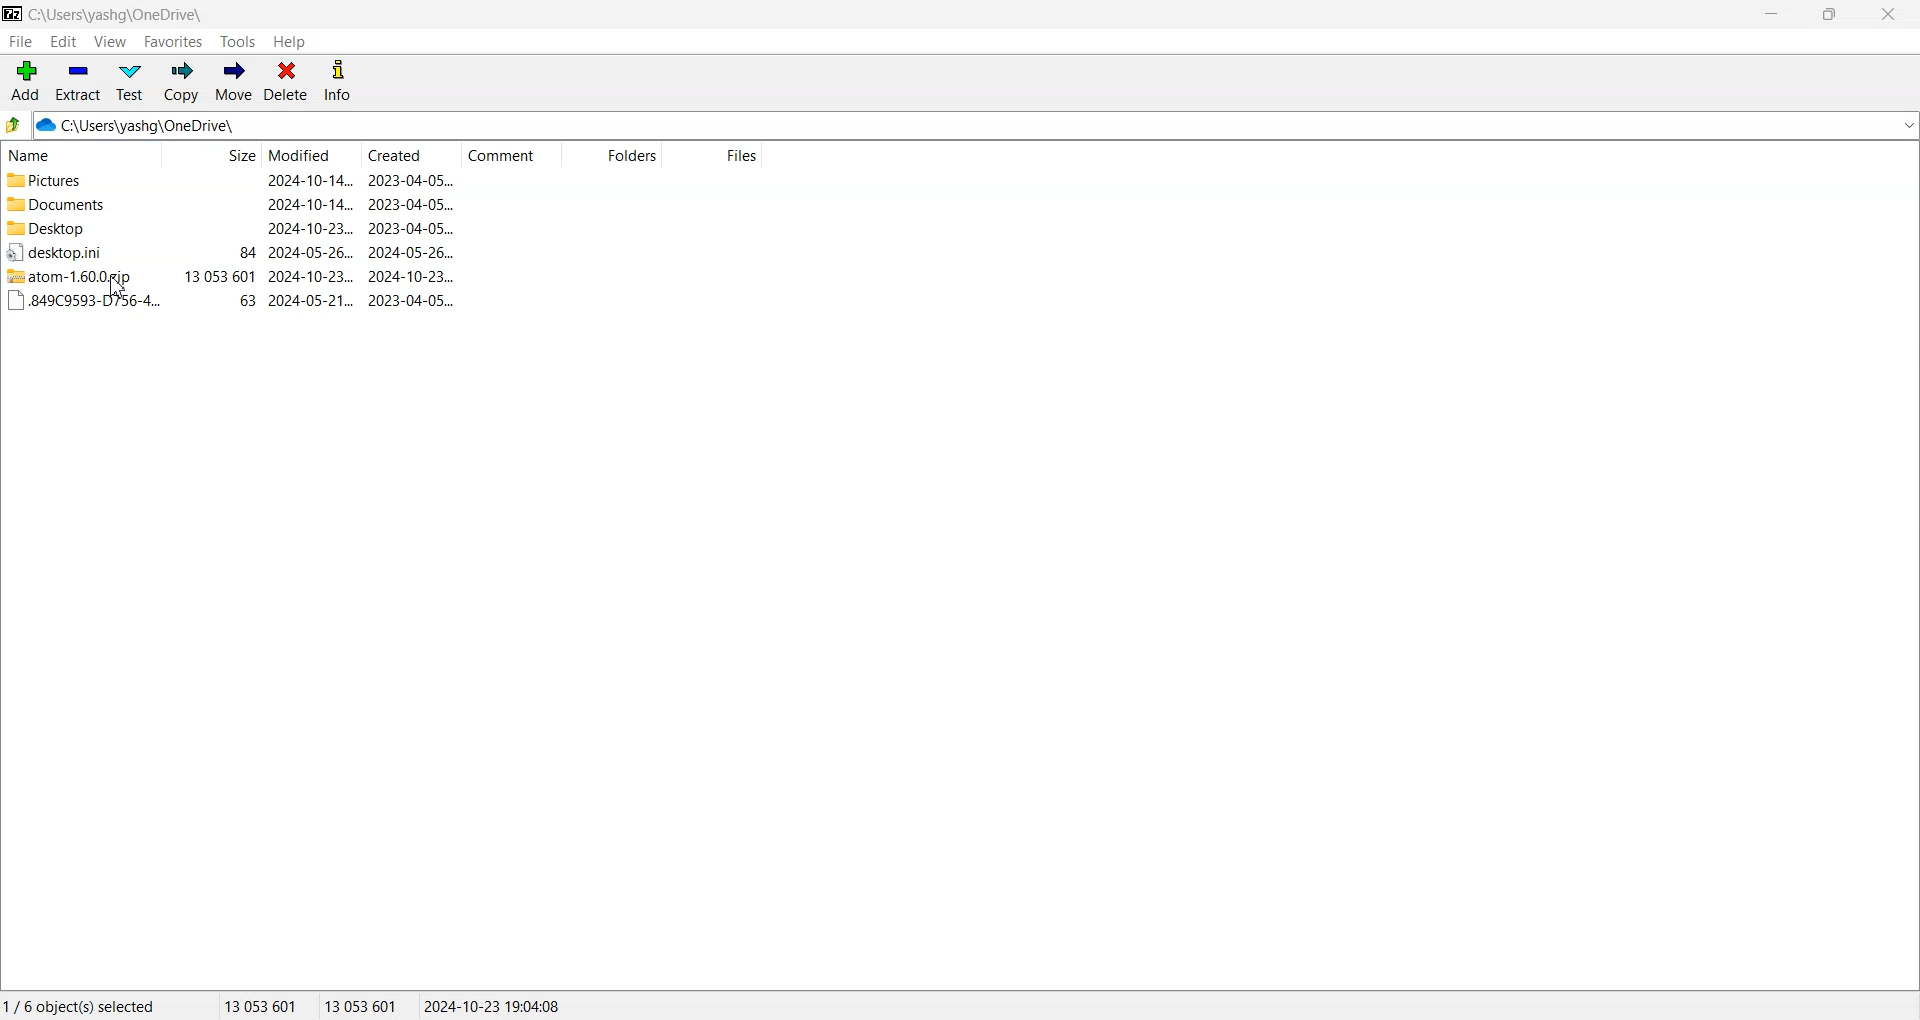 This screenshot has height=1020, width=1920. What do you see at coordinates (211, 156) in the screenshot?
I see `Size` at bounding box center [211, 156].